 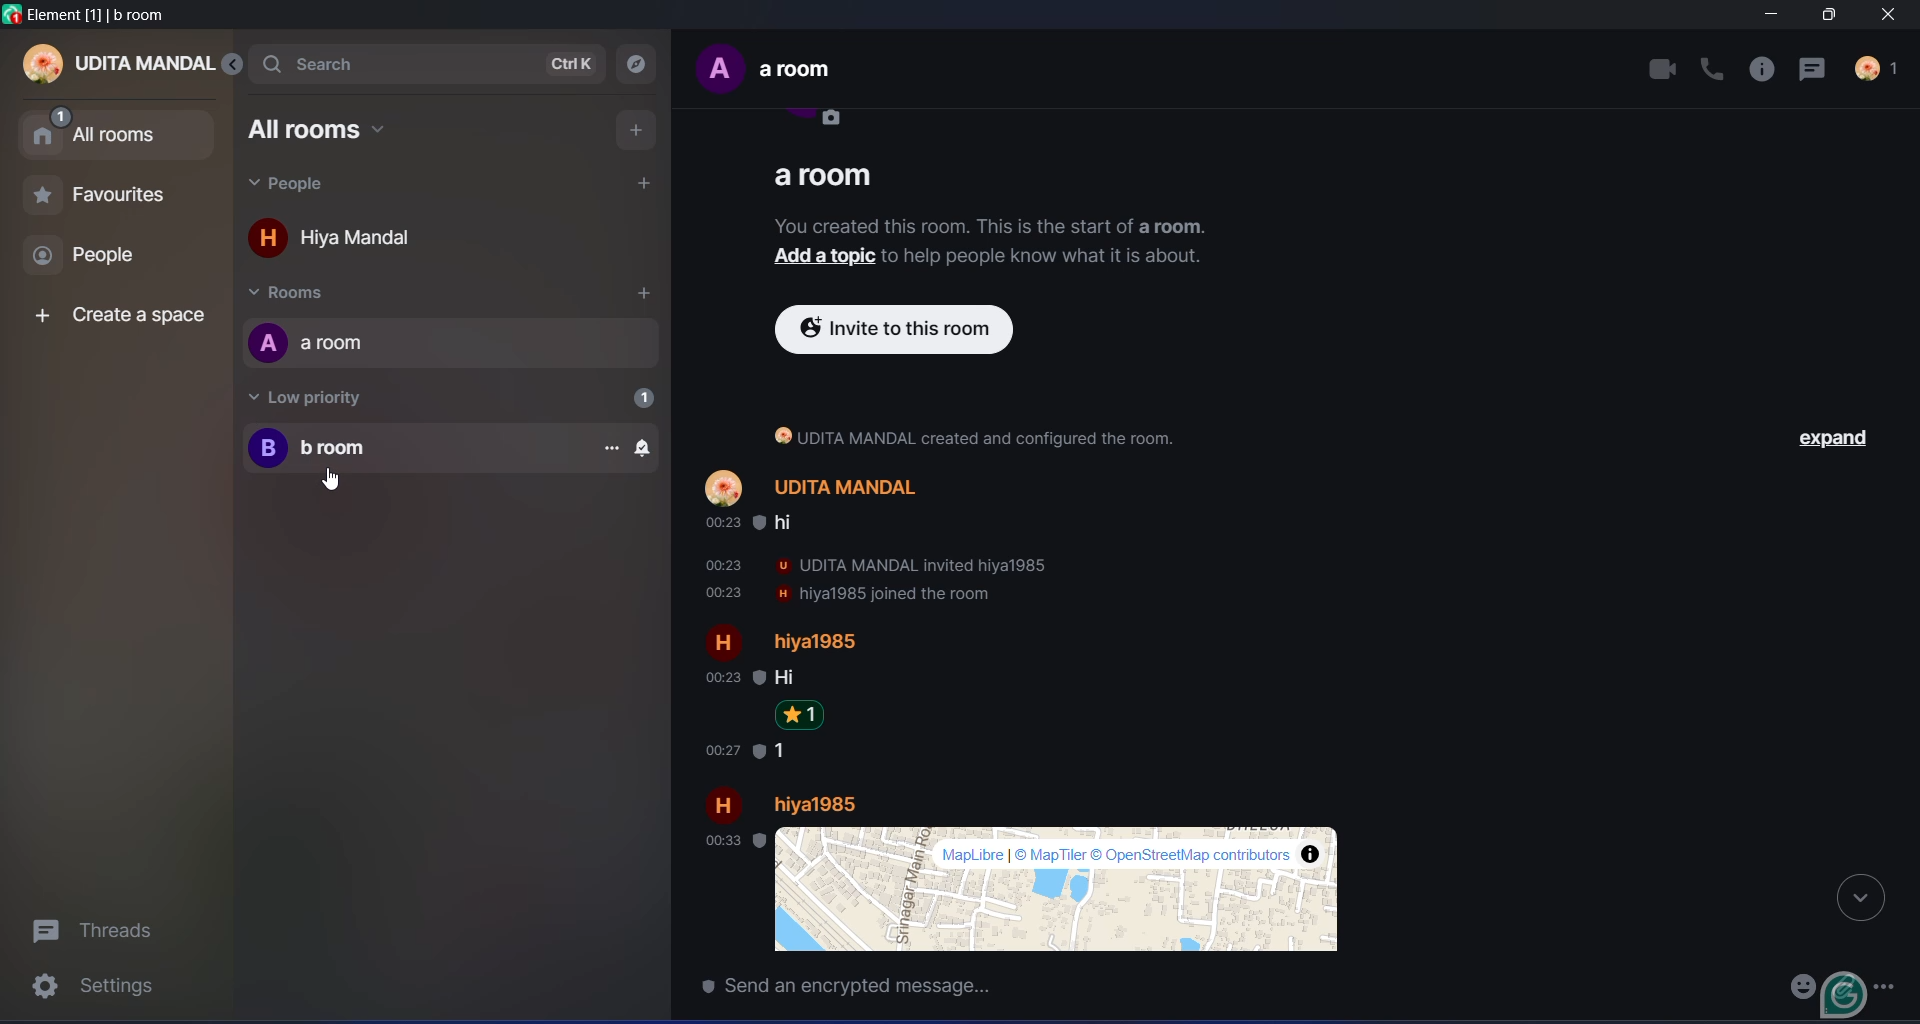 I want to click on Video Call, so click(x=1662, y=69).